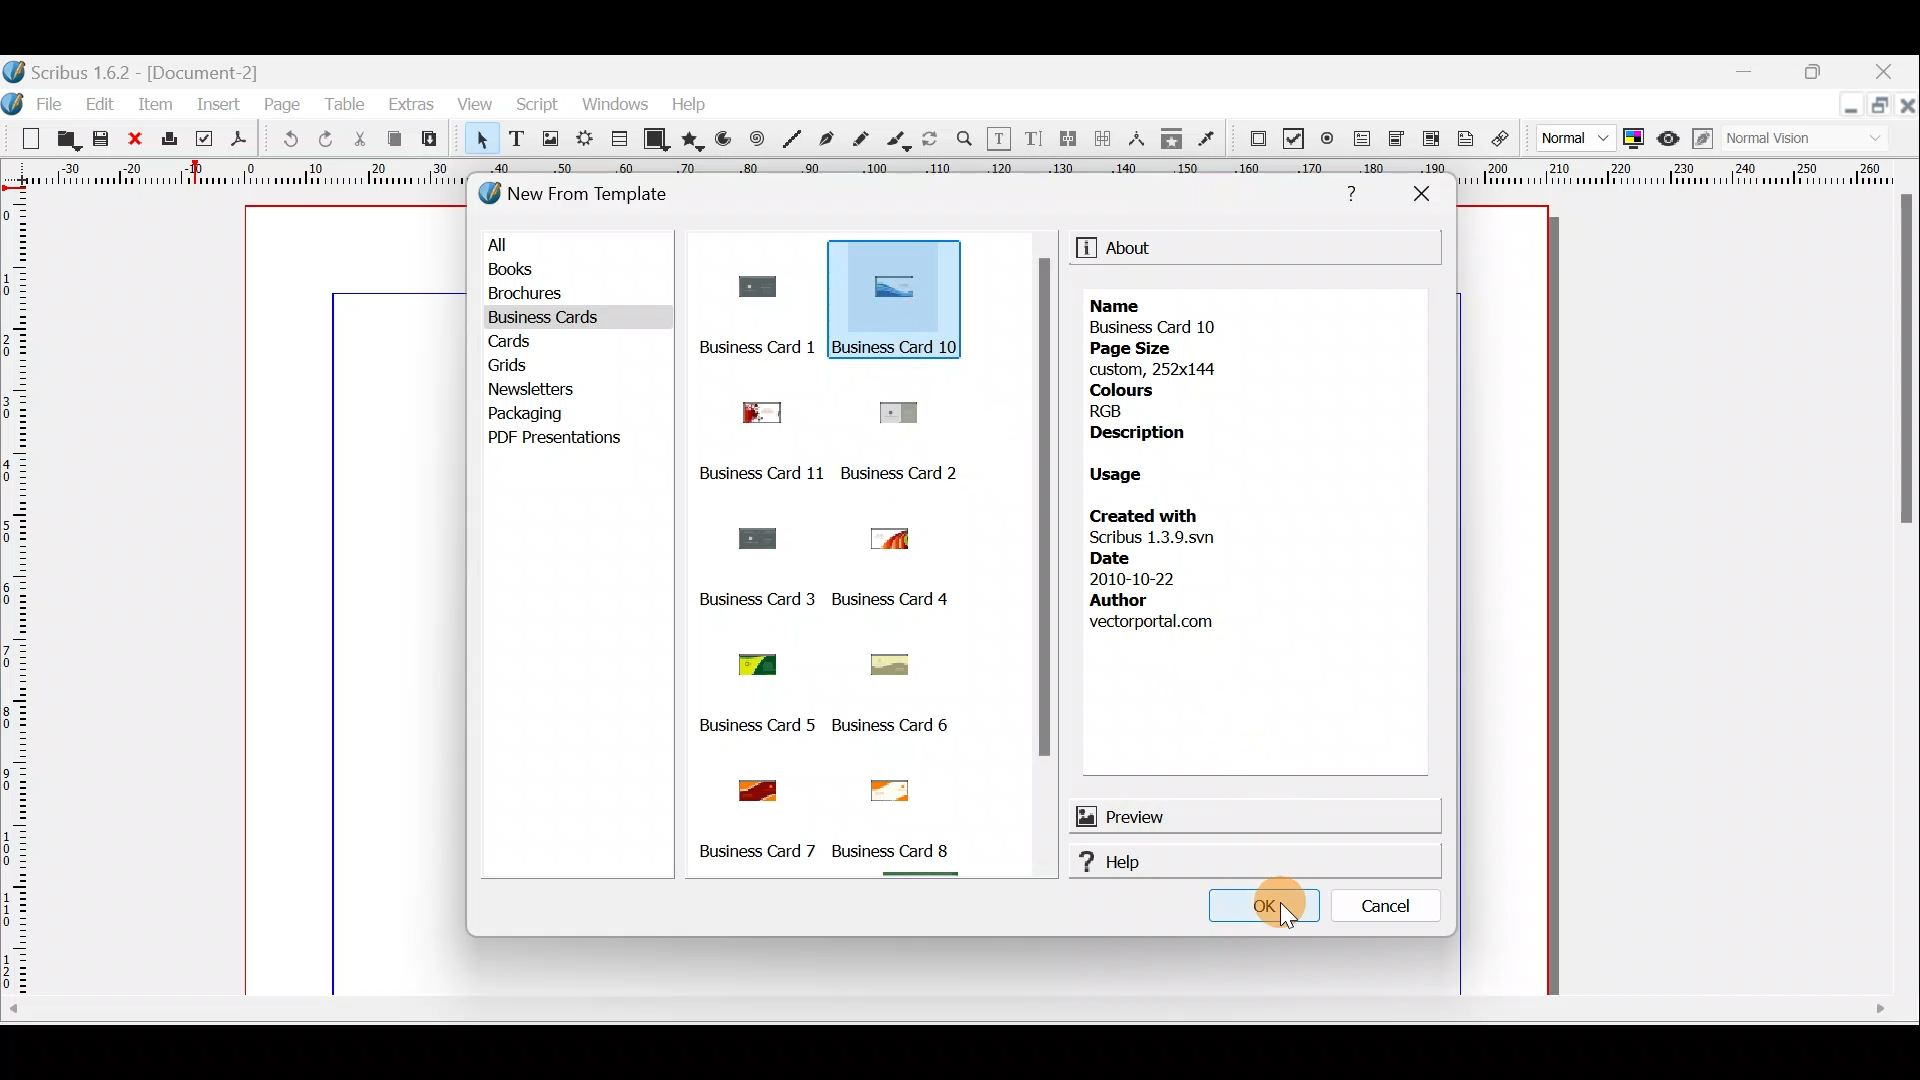  Describe the element at coordinates (617, 141) in the screenshot. I see `Table` at that location.